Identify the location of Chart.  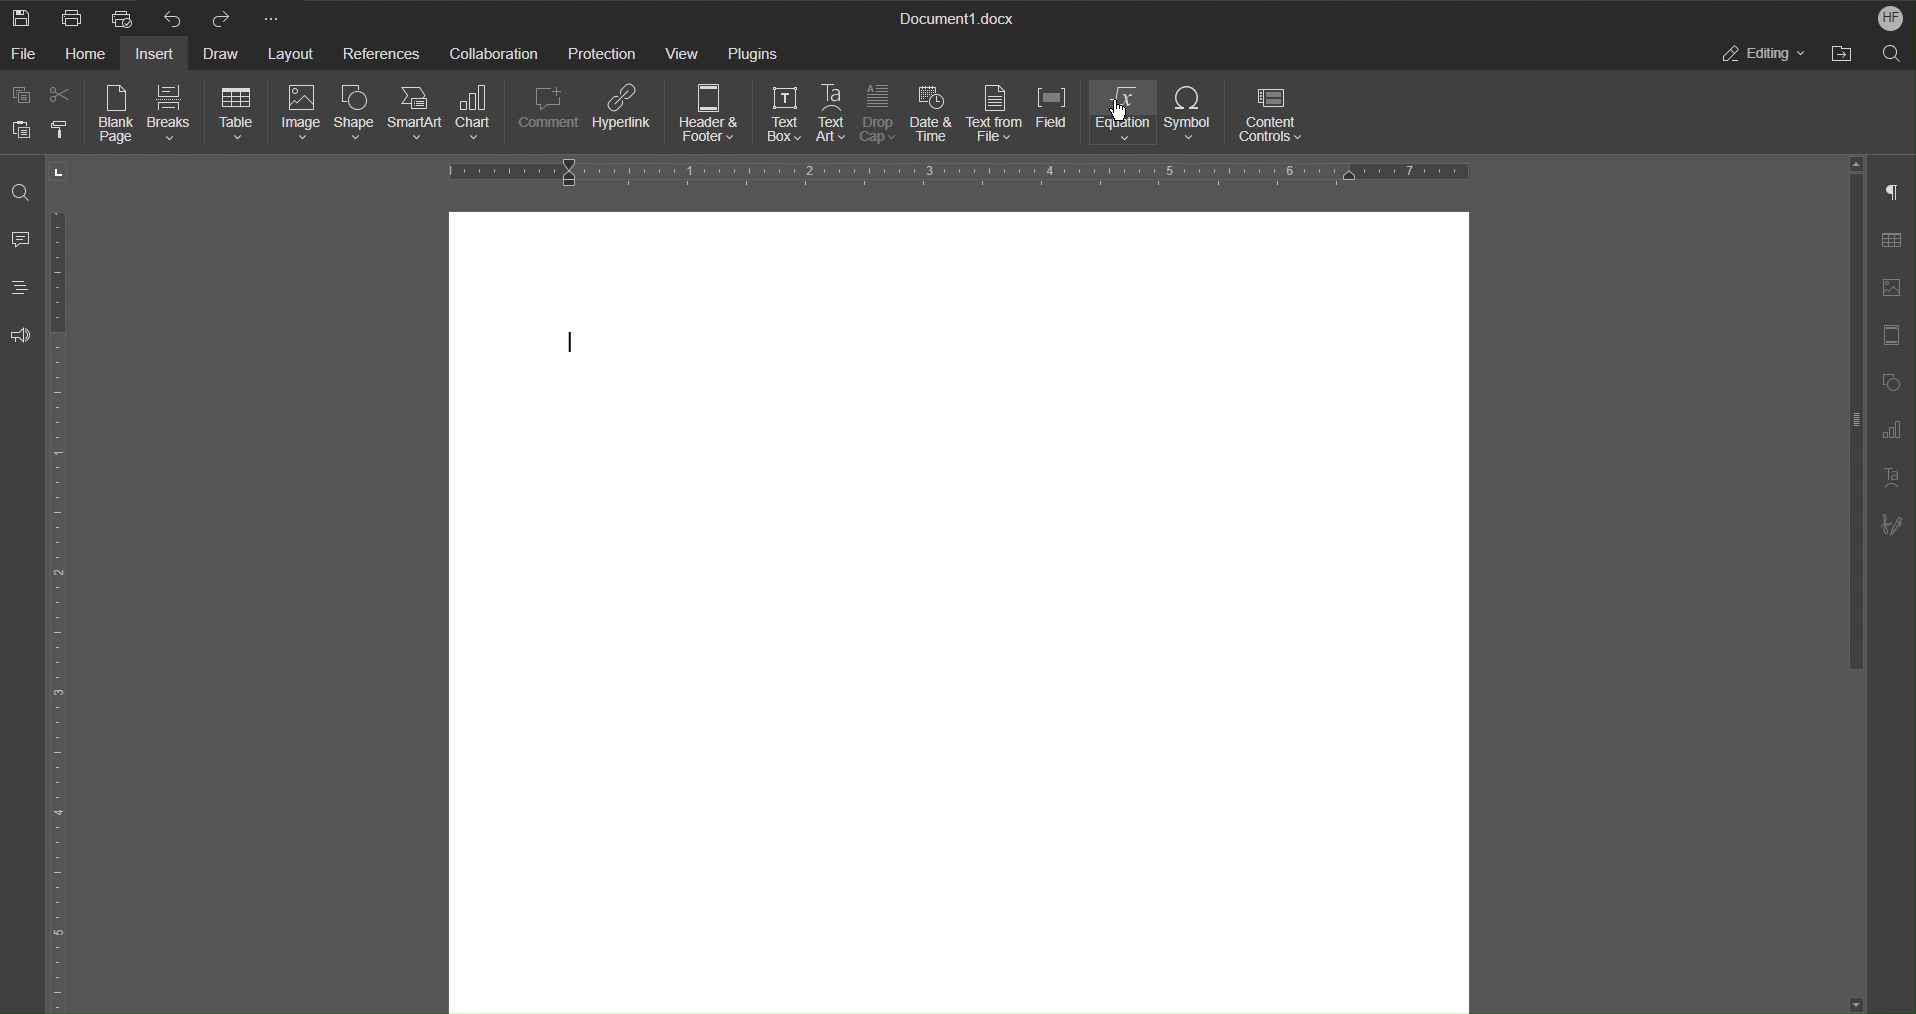
(477, 114).